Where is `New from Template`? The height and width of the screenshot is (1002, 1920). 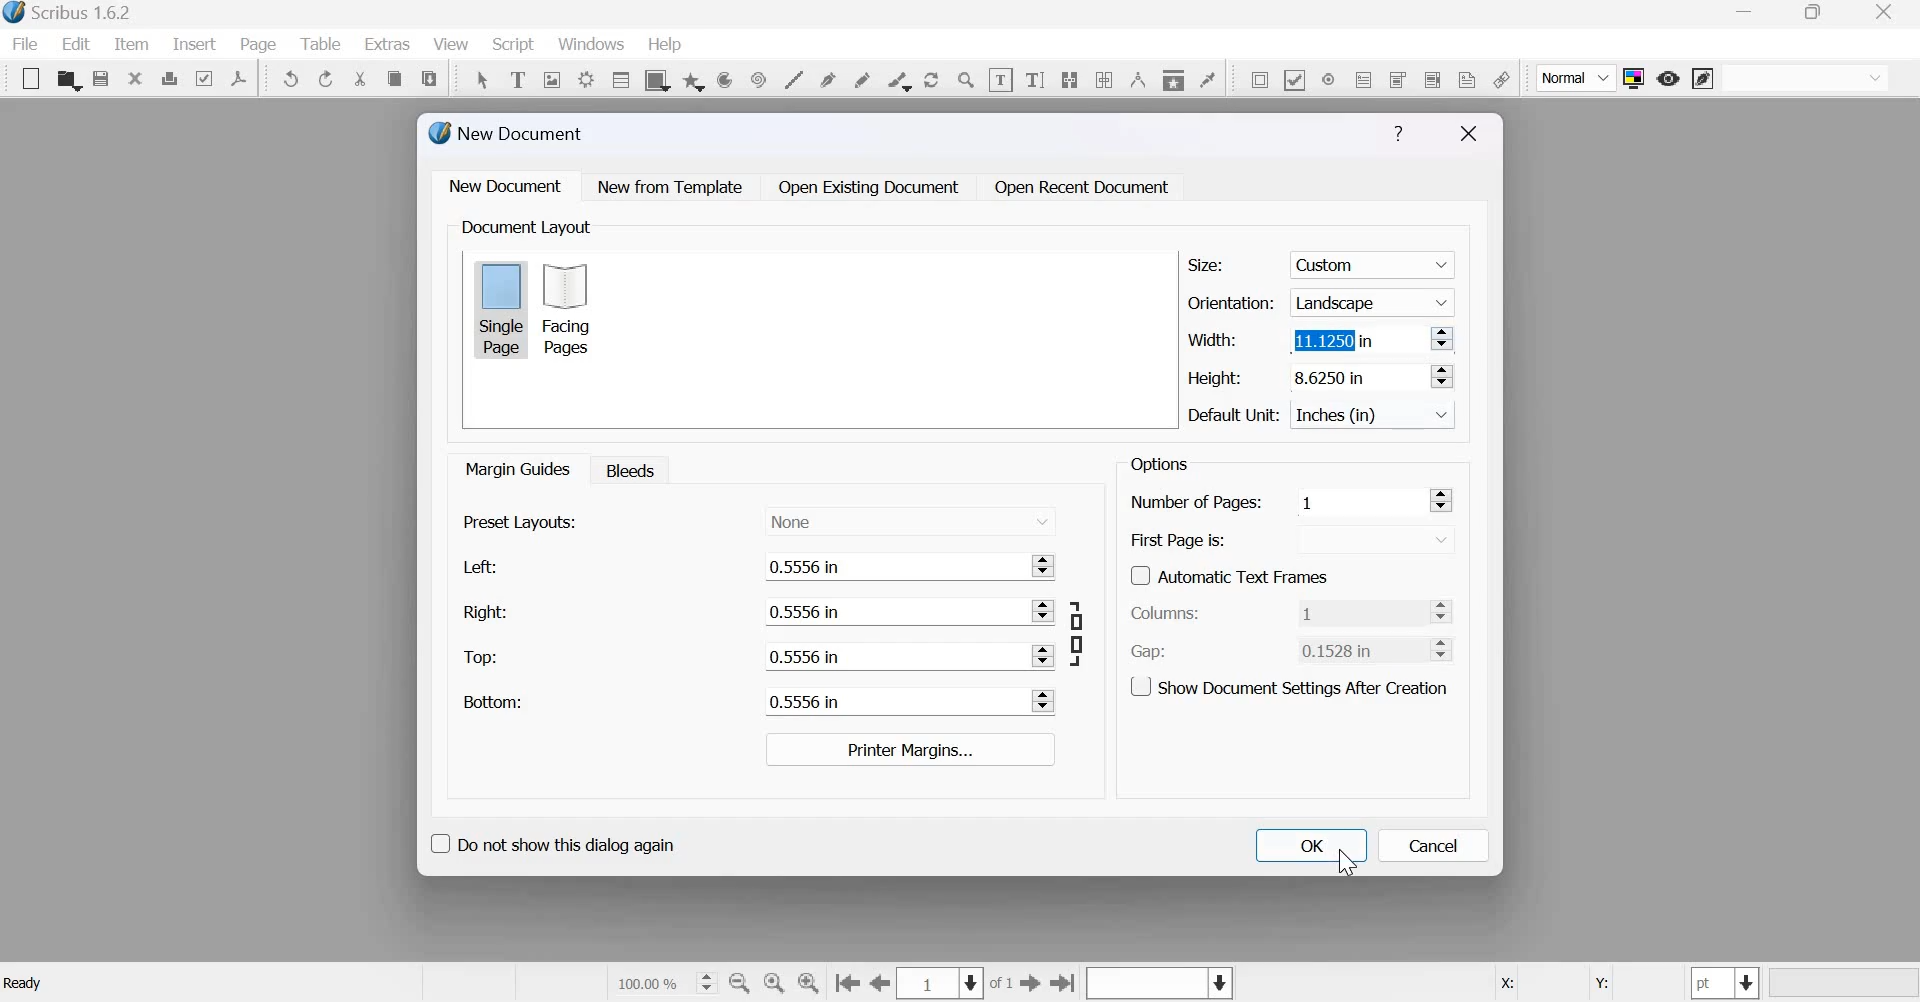
New from Template is located at coordinates (674, 186).